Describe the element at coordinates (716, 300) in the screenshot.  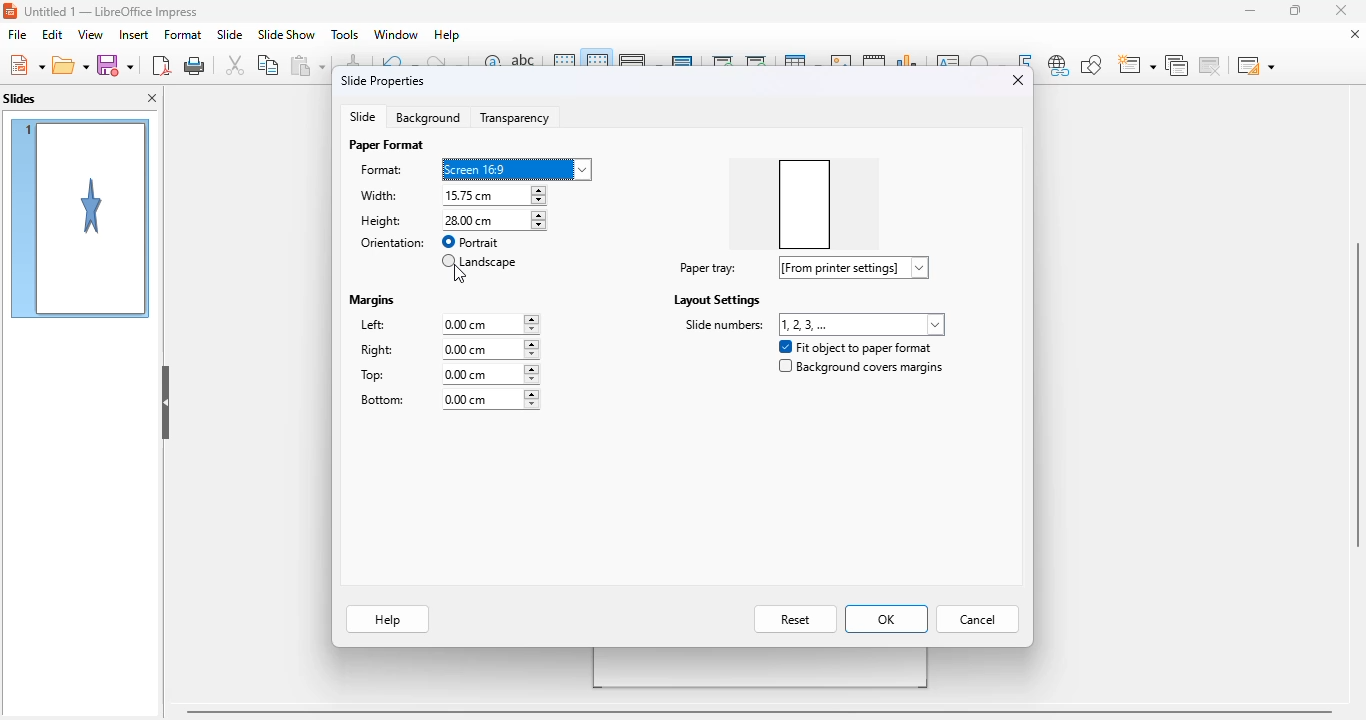
I see `layout settings` at that location.